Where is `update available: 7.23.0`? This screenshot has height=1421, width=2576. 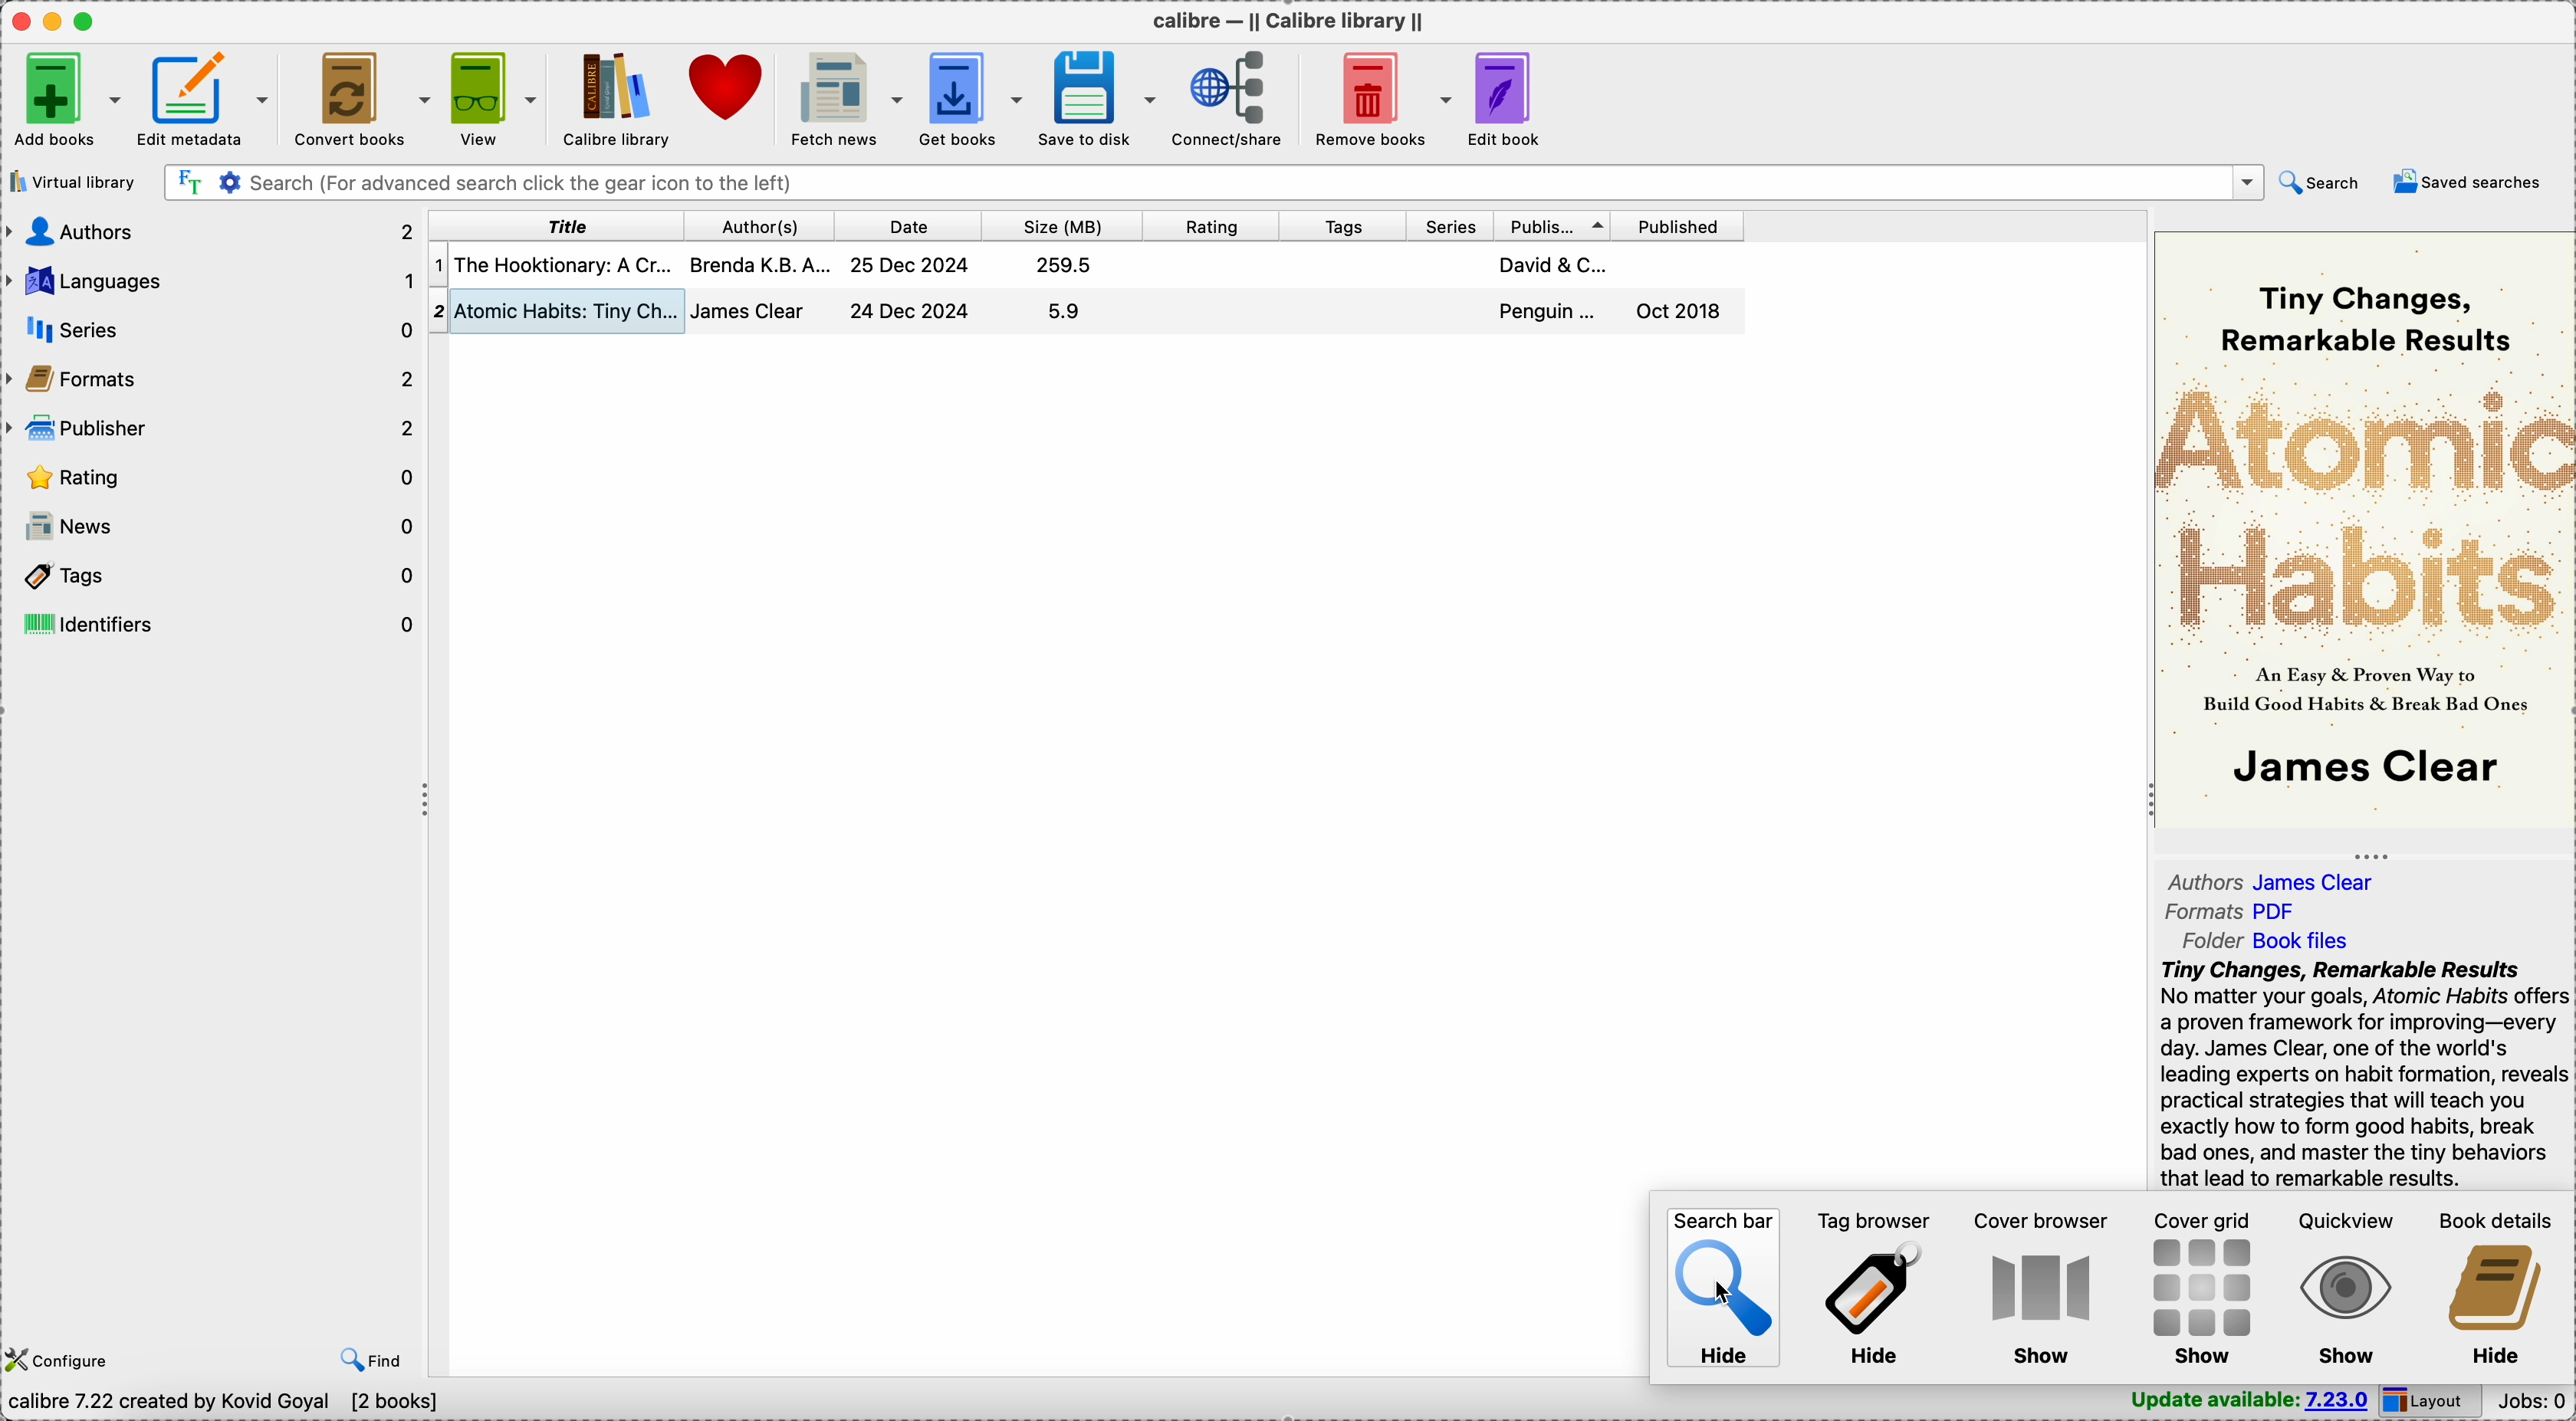 update available: 7.23.0 is located at coordinates (2245, 1401).